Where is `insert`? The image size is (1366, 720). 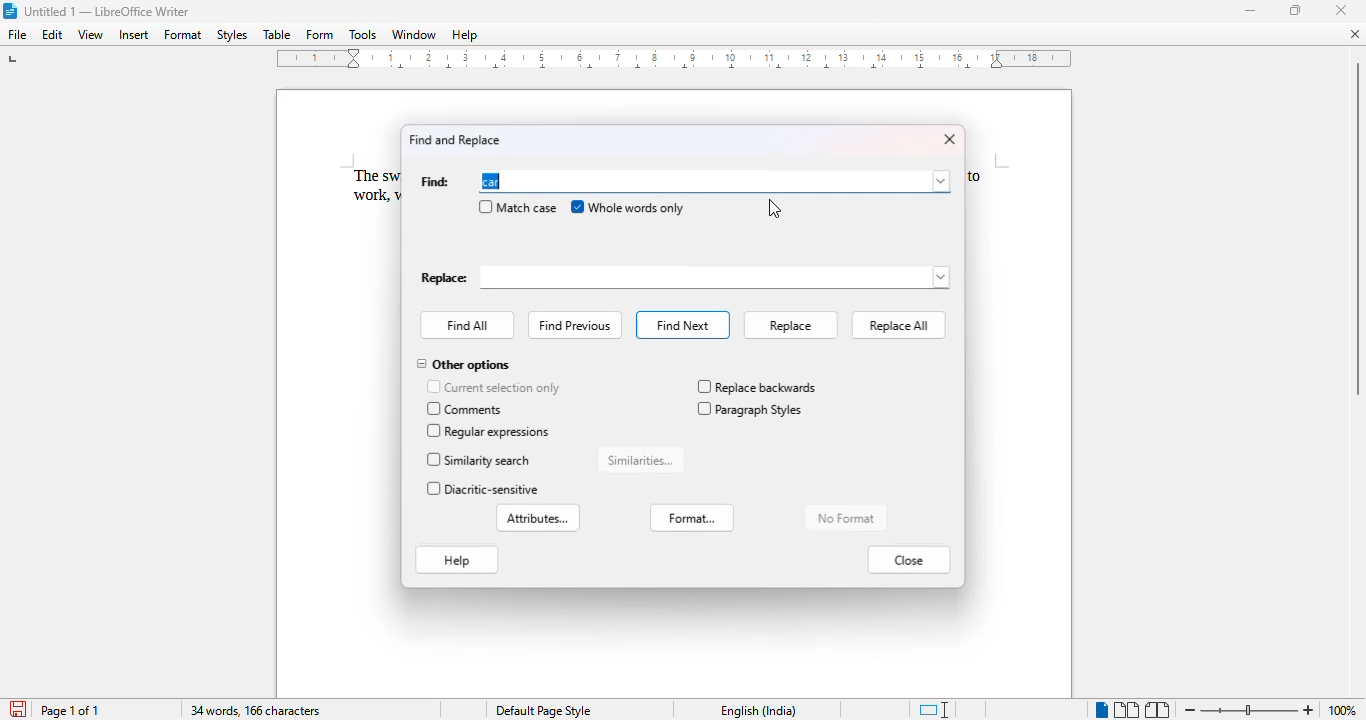
insert is located at coordinates (133, 35).